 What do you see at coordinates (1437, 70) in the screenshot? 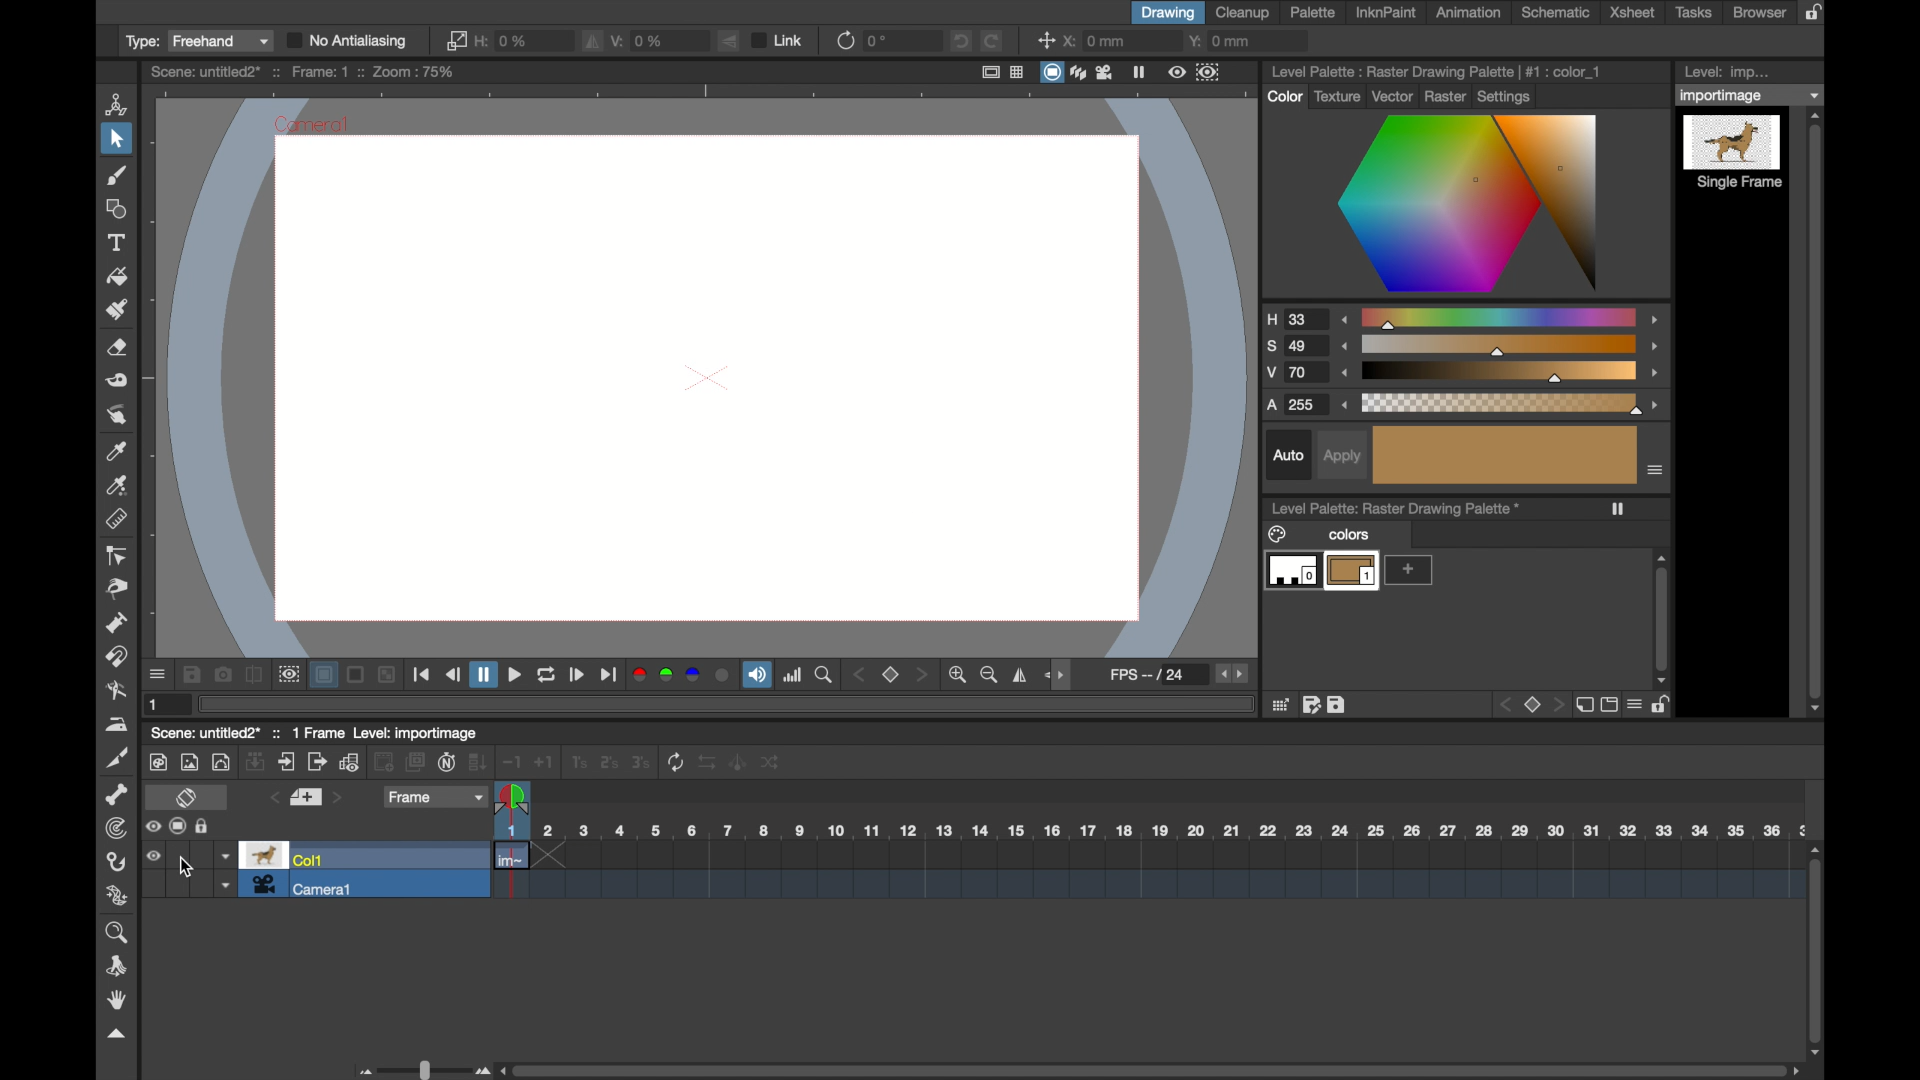
I see `Level Palette : Raster Drawing Palette | #1 : color_1` at bounding box center [1437, 70].